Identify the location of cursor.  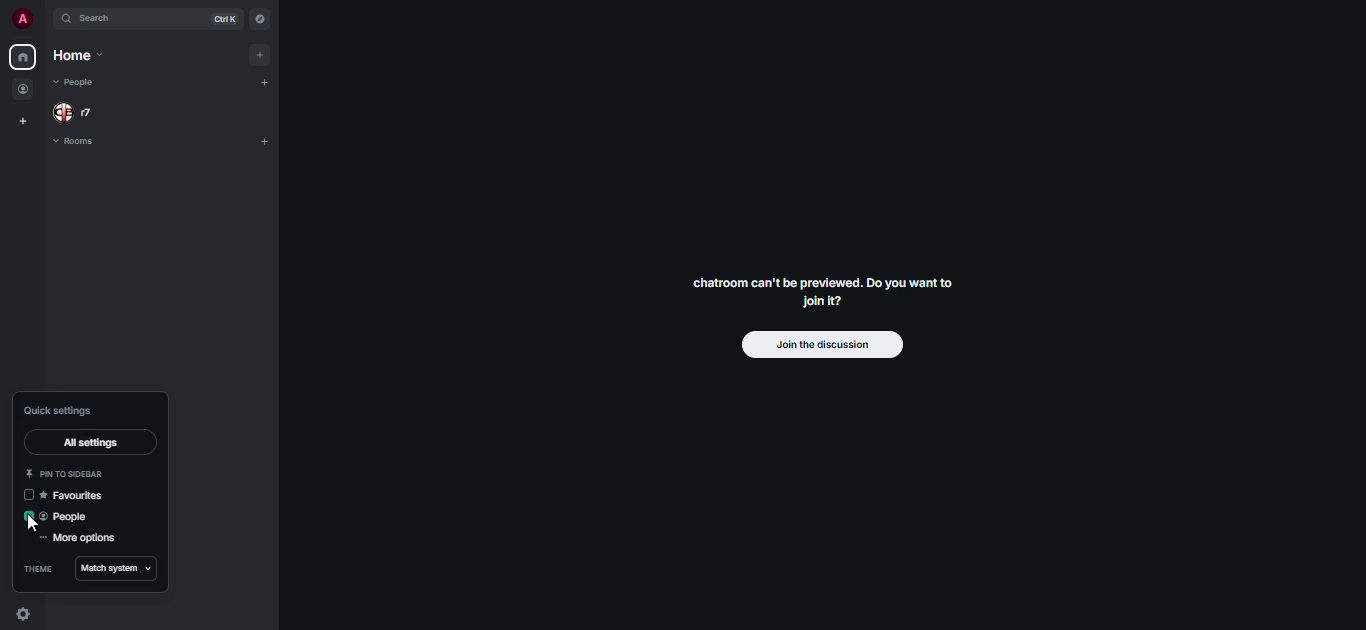
(32, 528).